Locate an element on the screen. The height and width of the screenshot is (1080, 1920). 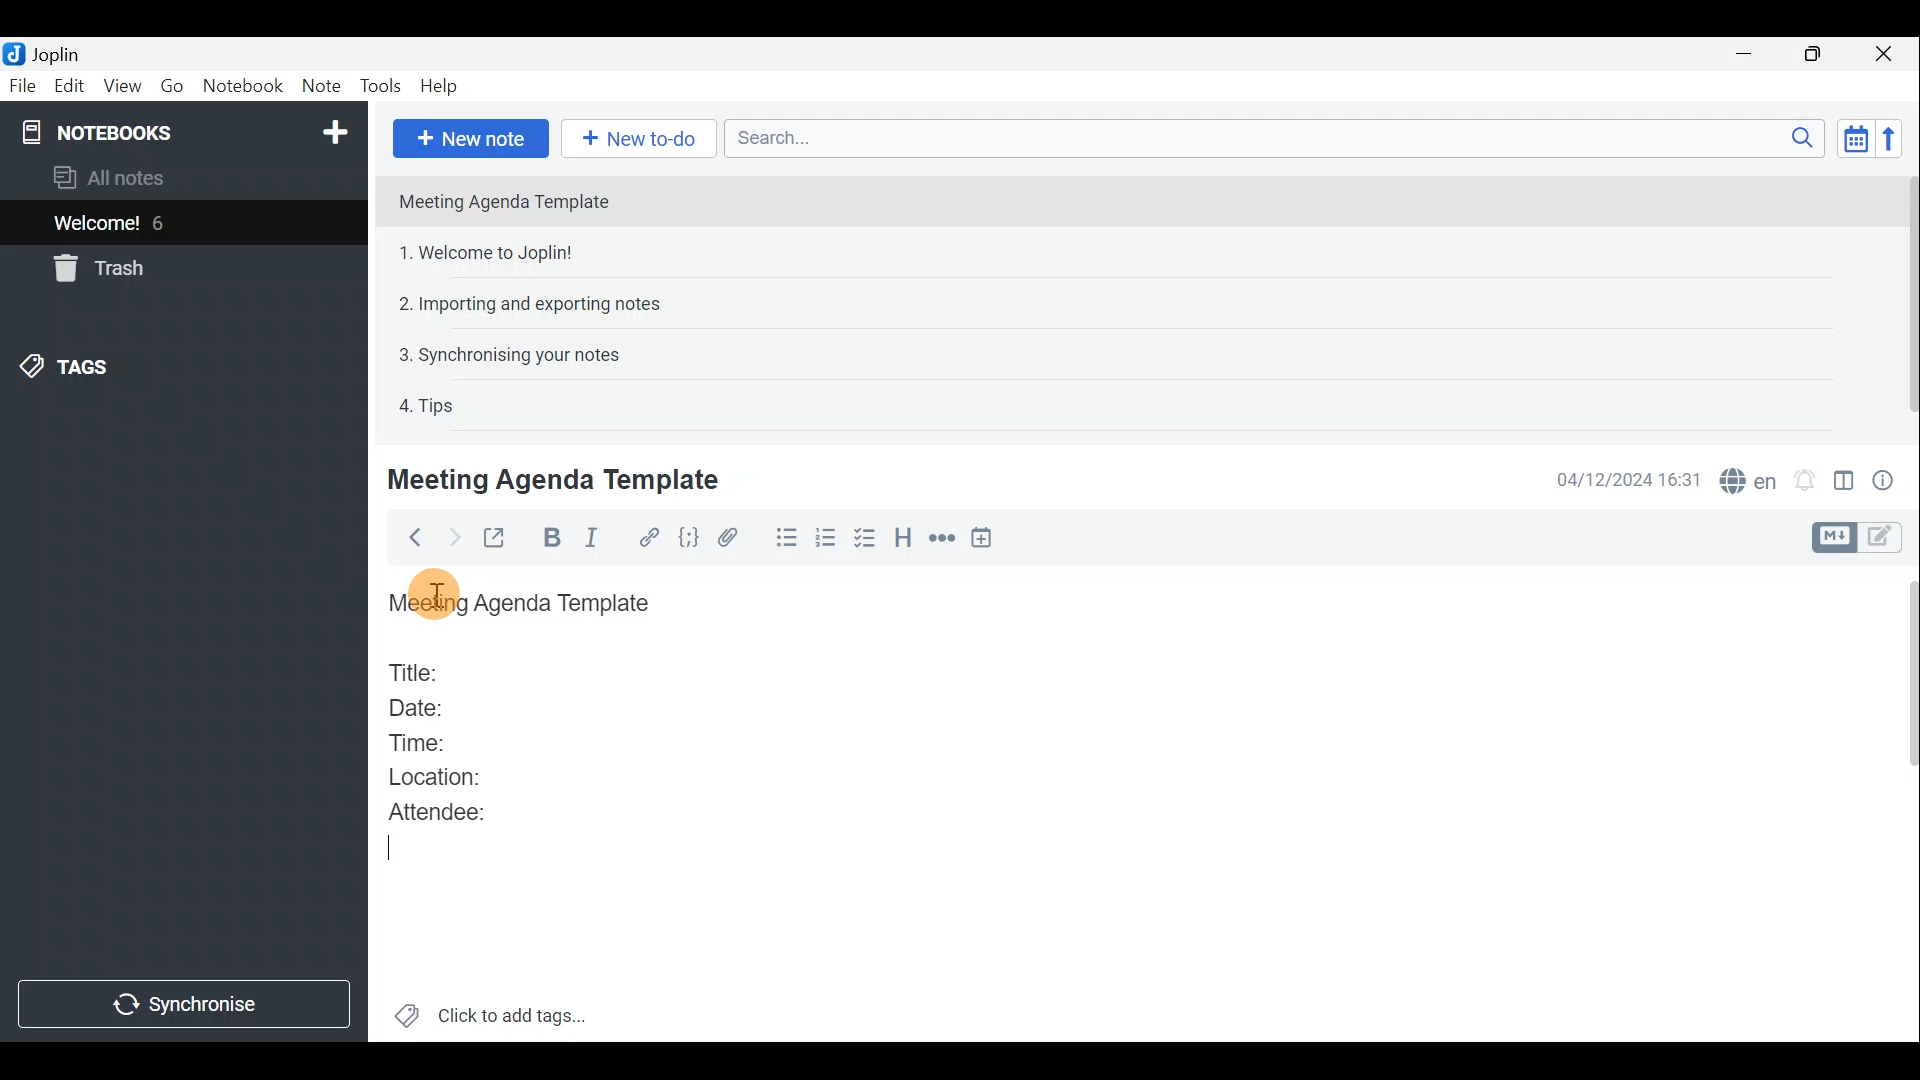
Set alarm is located at coordinates (1807, 480).